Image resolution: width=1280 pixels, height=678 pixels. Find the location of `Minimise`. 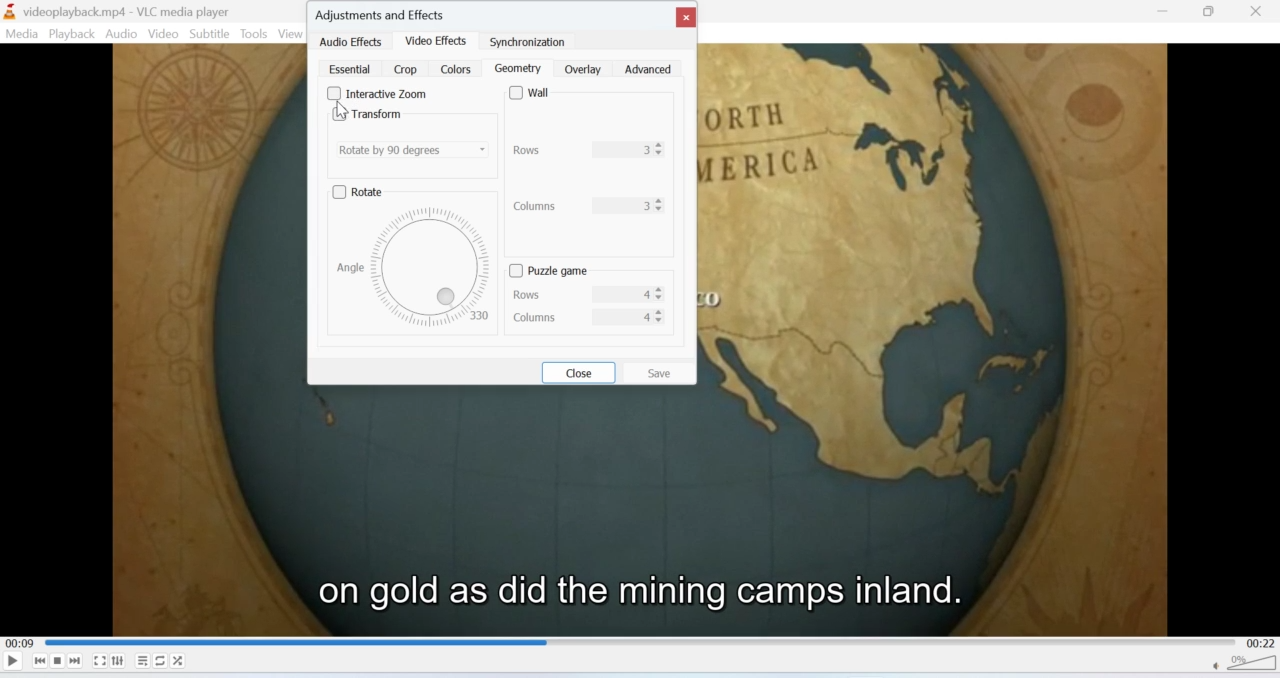

Minimise is located at coordinates (1208, 11).